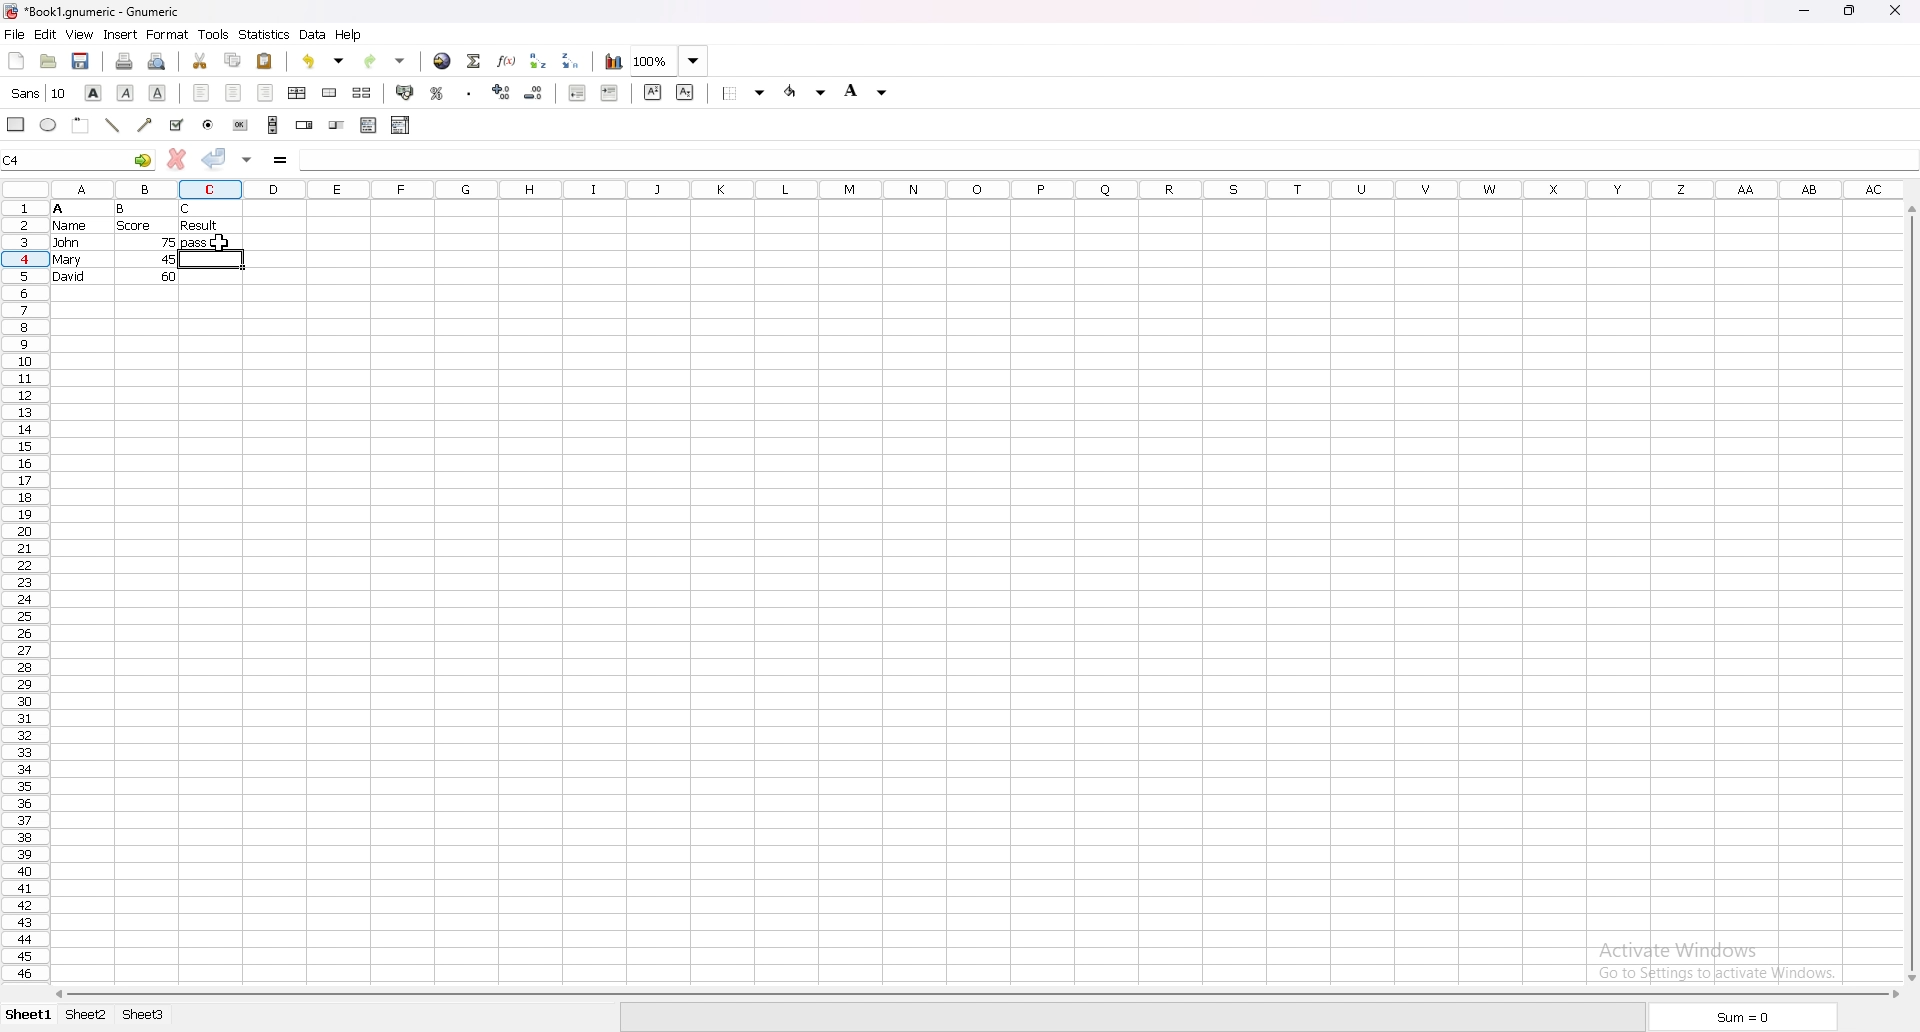  I want to click on format, so click(168, 34).